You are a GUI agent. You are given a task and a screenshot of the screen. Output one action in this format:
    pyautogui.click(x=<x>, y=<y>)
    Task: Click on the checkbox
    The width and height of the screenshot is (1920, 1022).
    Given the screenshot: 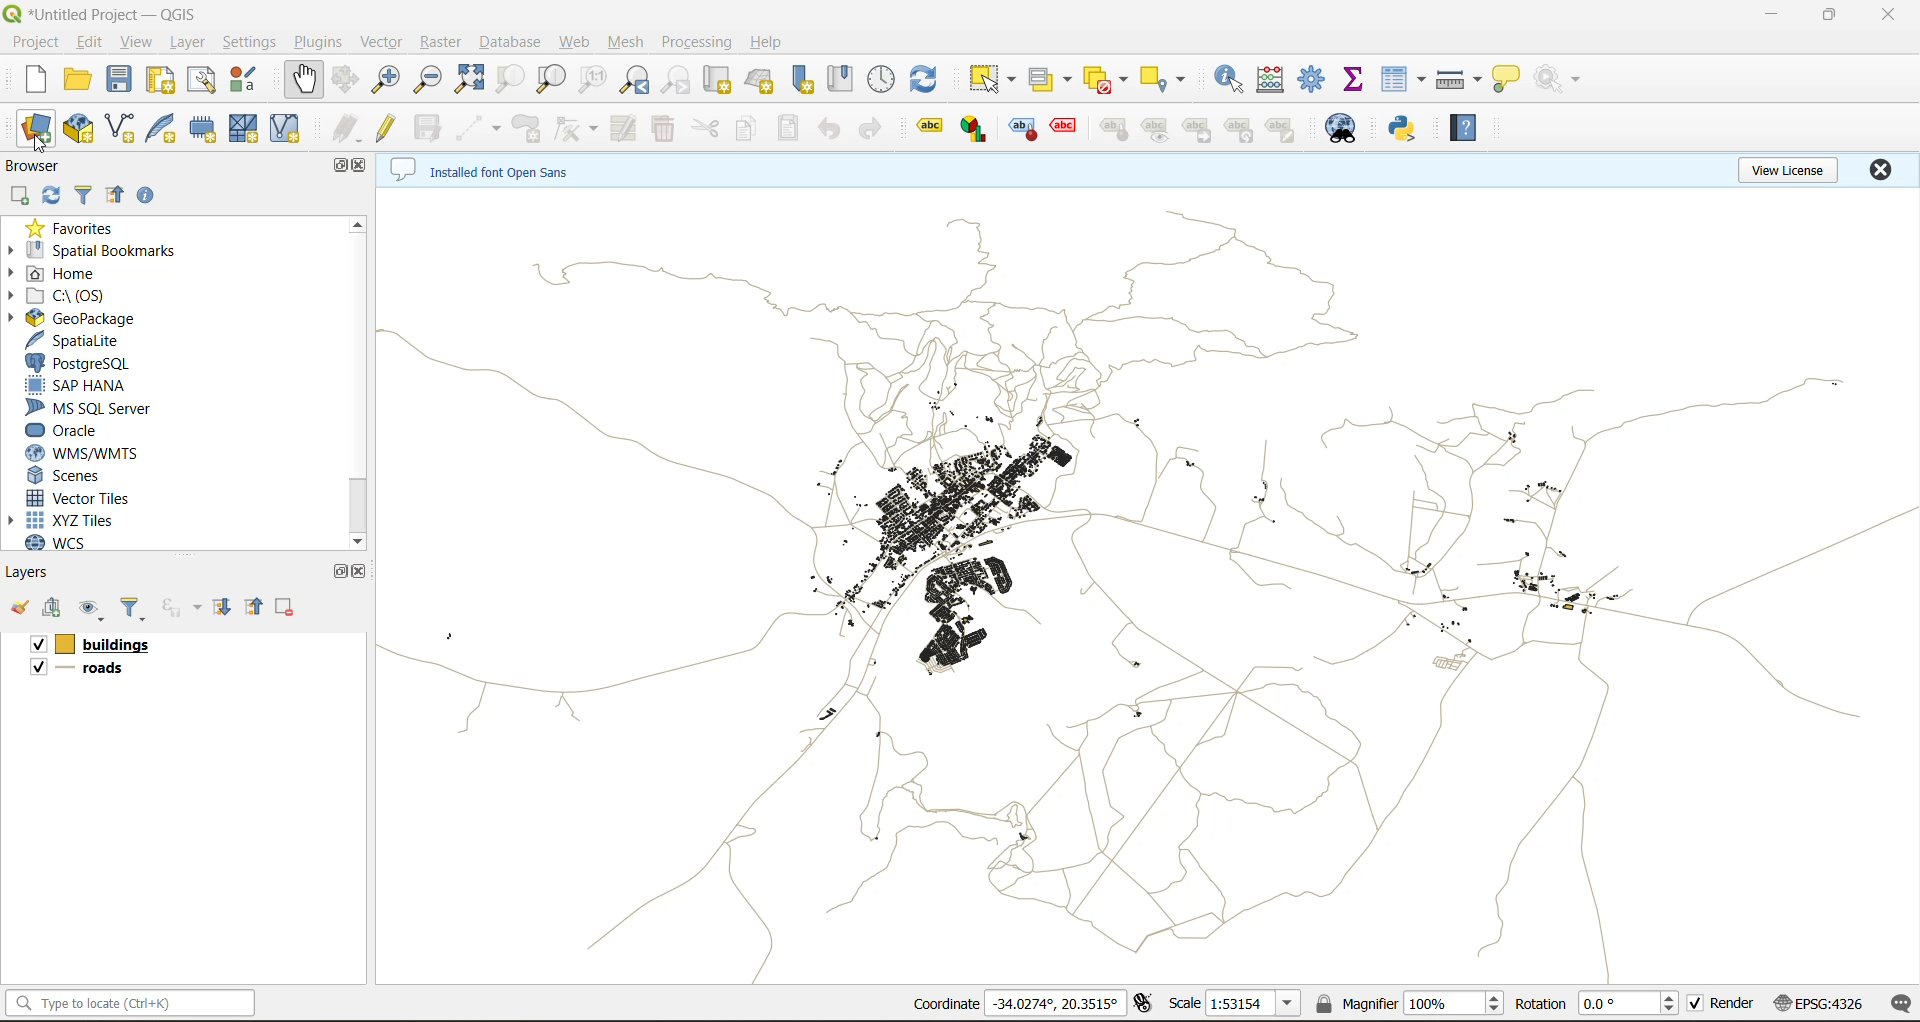 What is the action you would take?
    pyautogui.click(x=35, y=645)
    